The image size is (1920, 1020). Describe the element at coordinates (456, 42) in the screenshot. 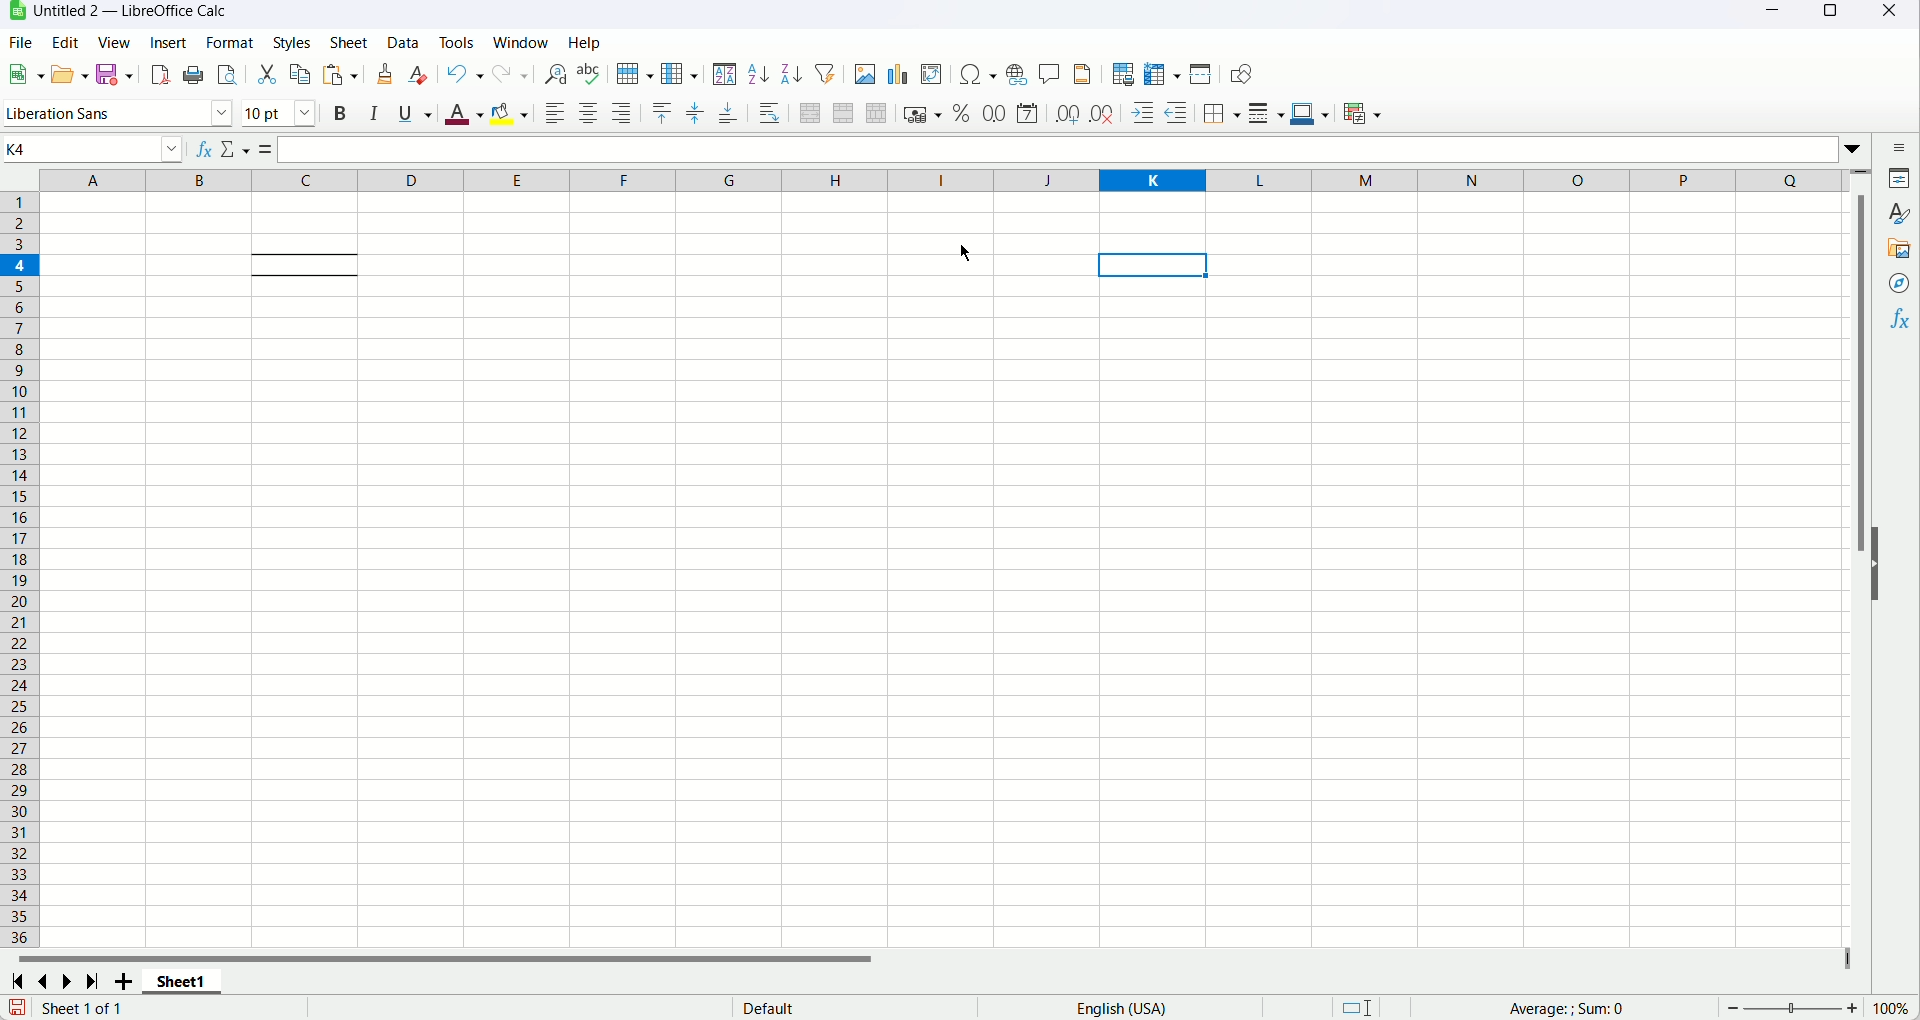

I see `Tools` at that location.